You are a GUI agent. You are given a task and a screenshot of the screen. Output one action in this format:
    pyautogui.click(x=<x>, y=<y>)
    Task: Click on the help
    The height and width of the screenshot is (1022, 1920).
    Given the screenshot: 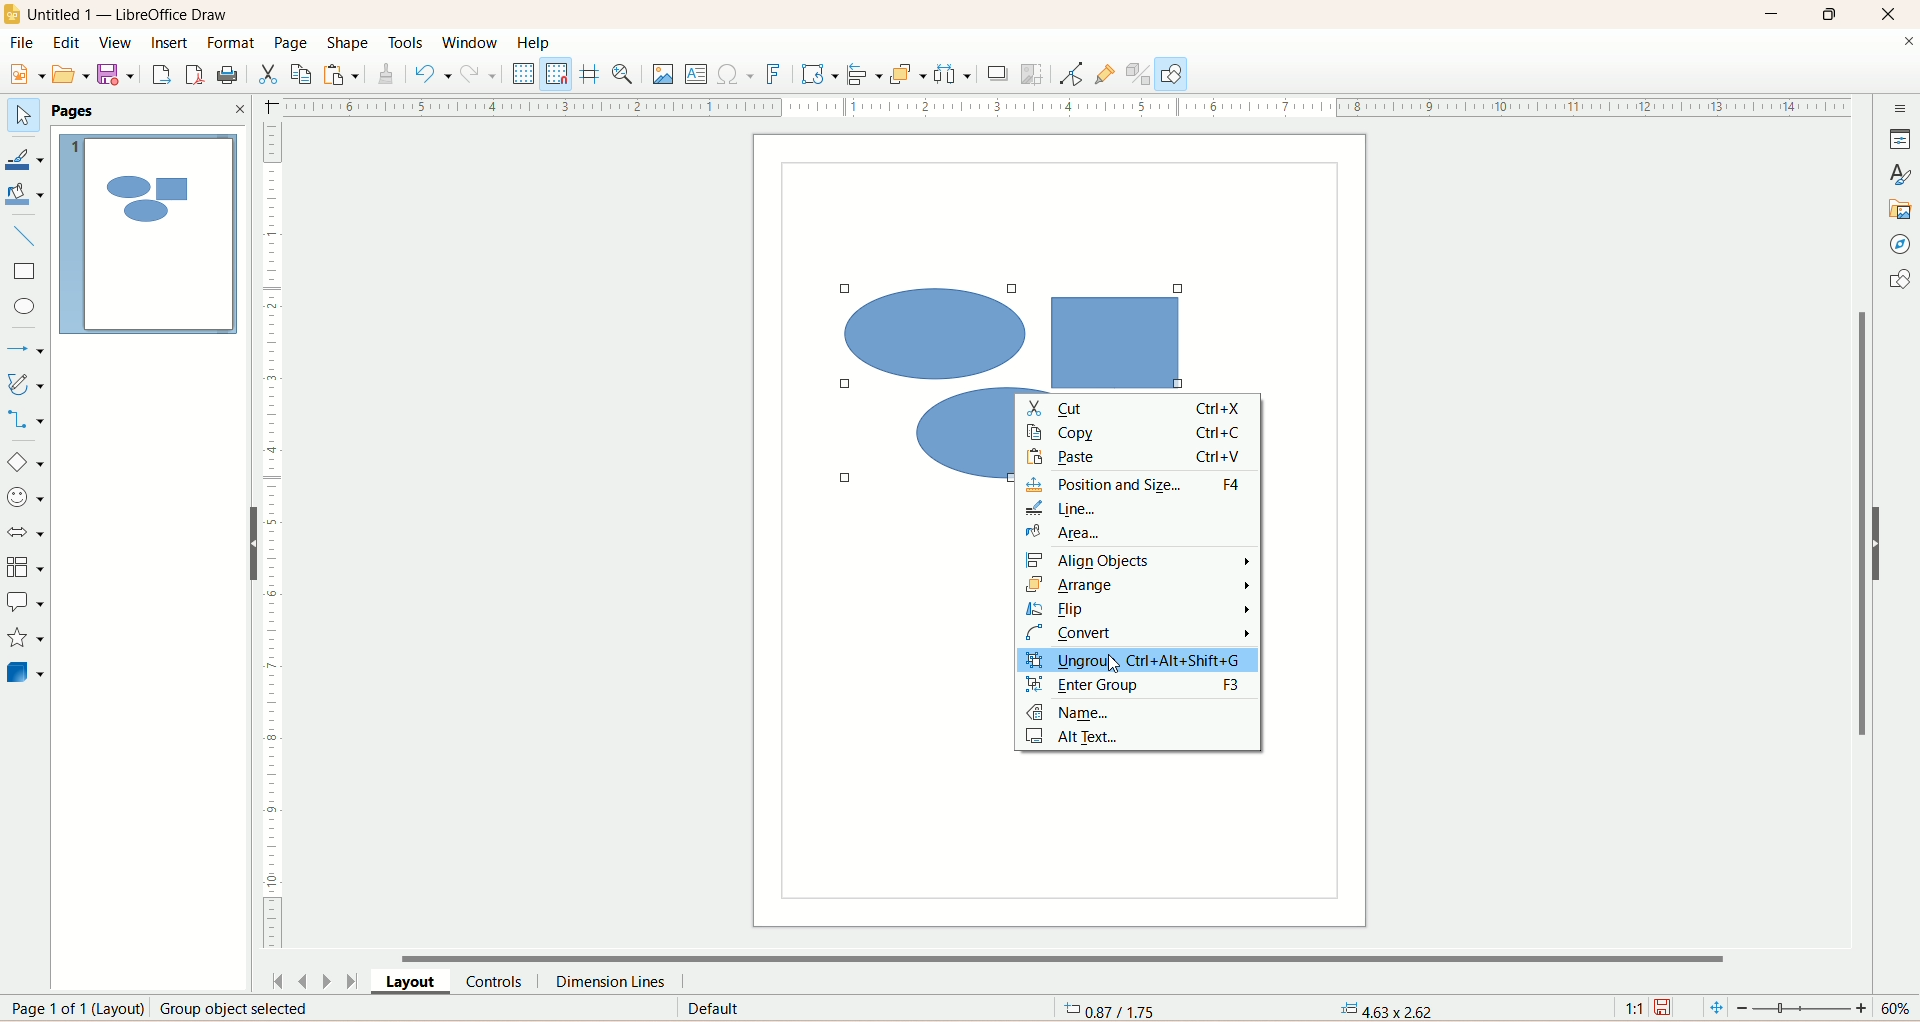 What is the action you would take?
    pyautogui.click(x=535, y=42)
    